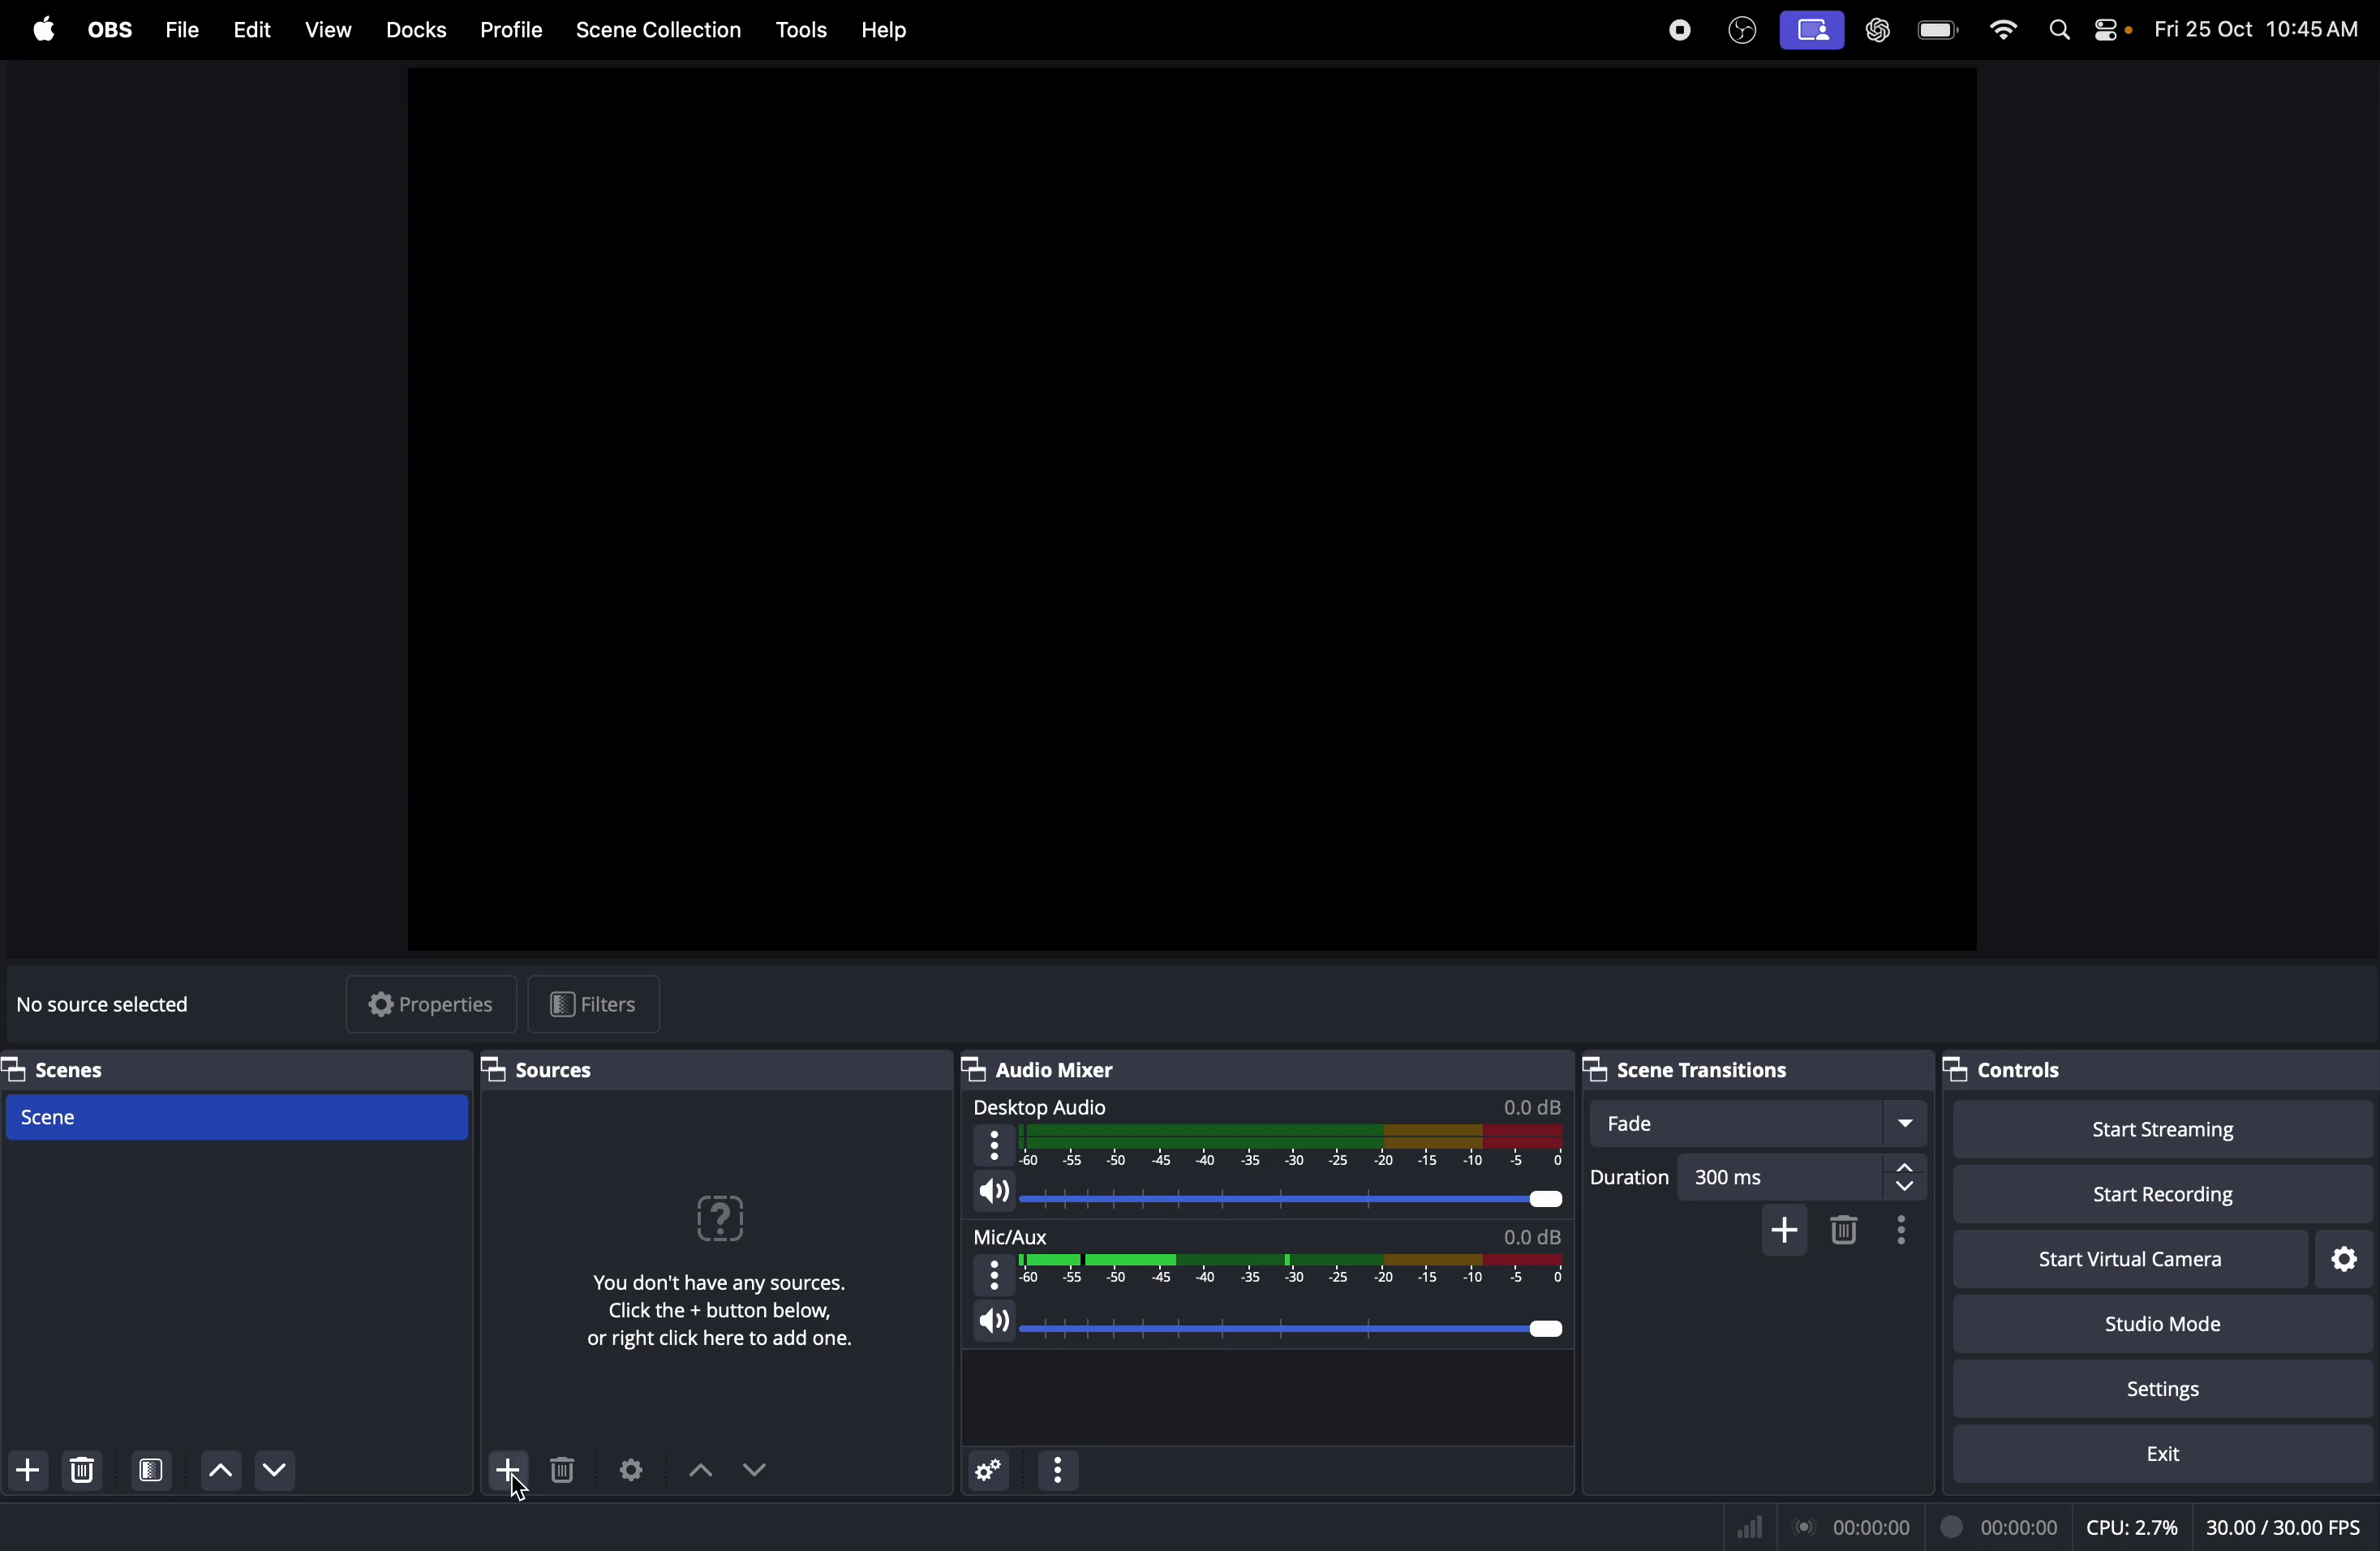 This screenshot has height=1551, width=2380. What do you see at coordinates (90, 1470) in the screenshot?
I see `delete` at bounding box center [90, 1470].